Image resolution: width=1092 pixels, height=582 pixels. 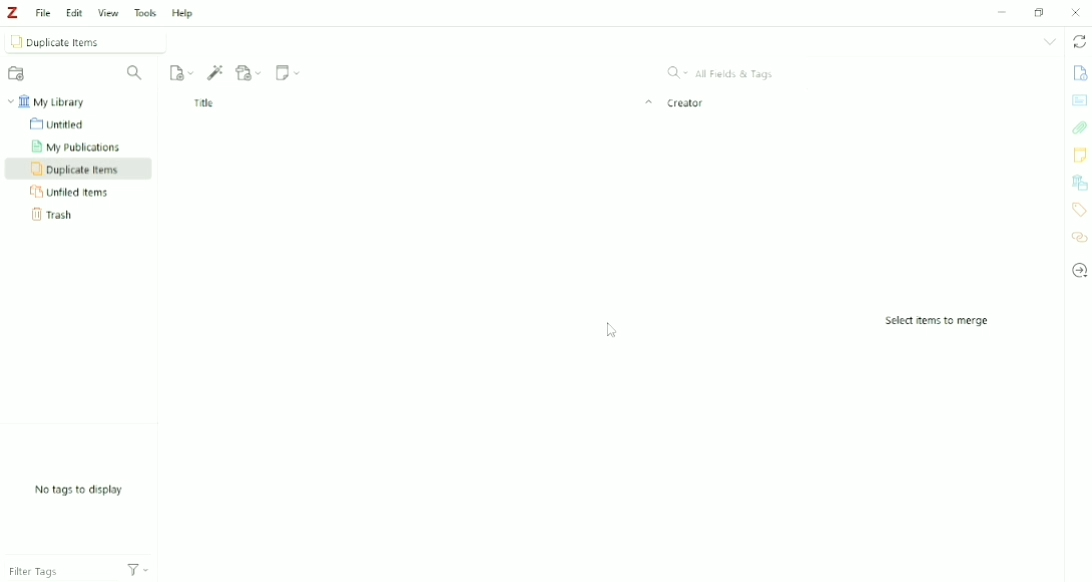 What do you see at coordinates (1079, 271) in the screenshot?
I see `Locate` at bounding box center [1079, 271].